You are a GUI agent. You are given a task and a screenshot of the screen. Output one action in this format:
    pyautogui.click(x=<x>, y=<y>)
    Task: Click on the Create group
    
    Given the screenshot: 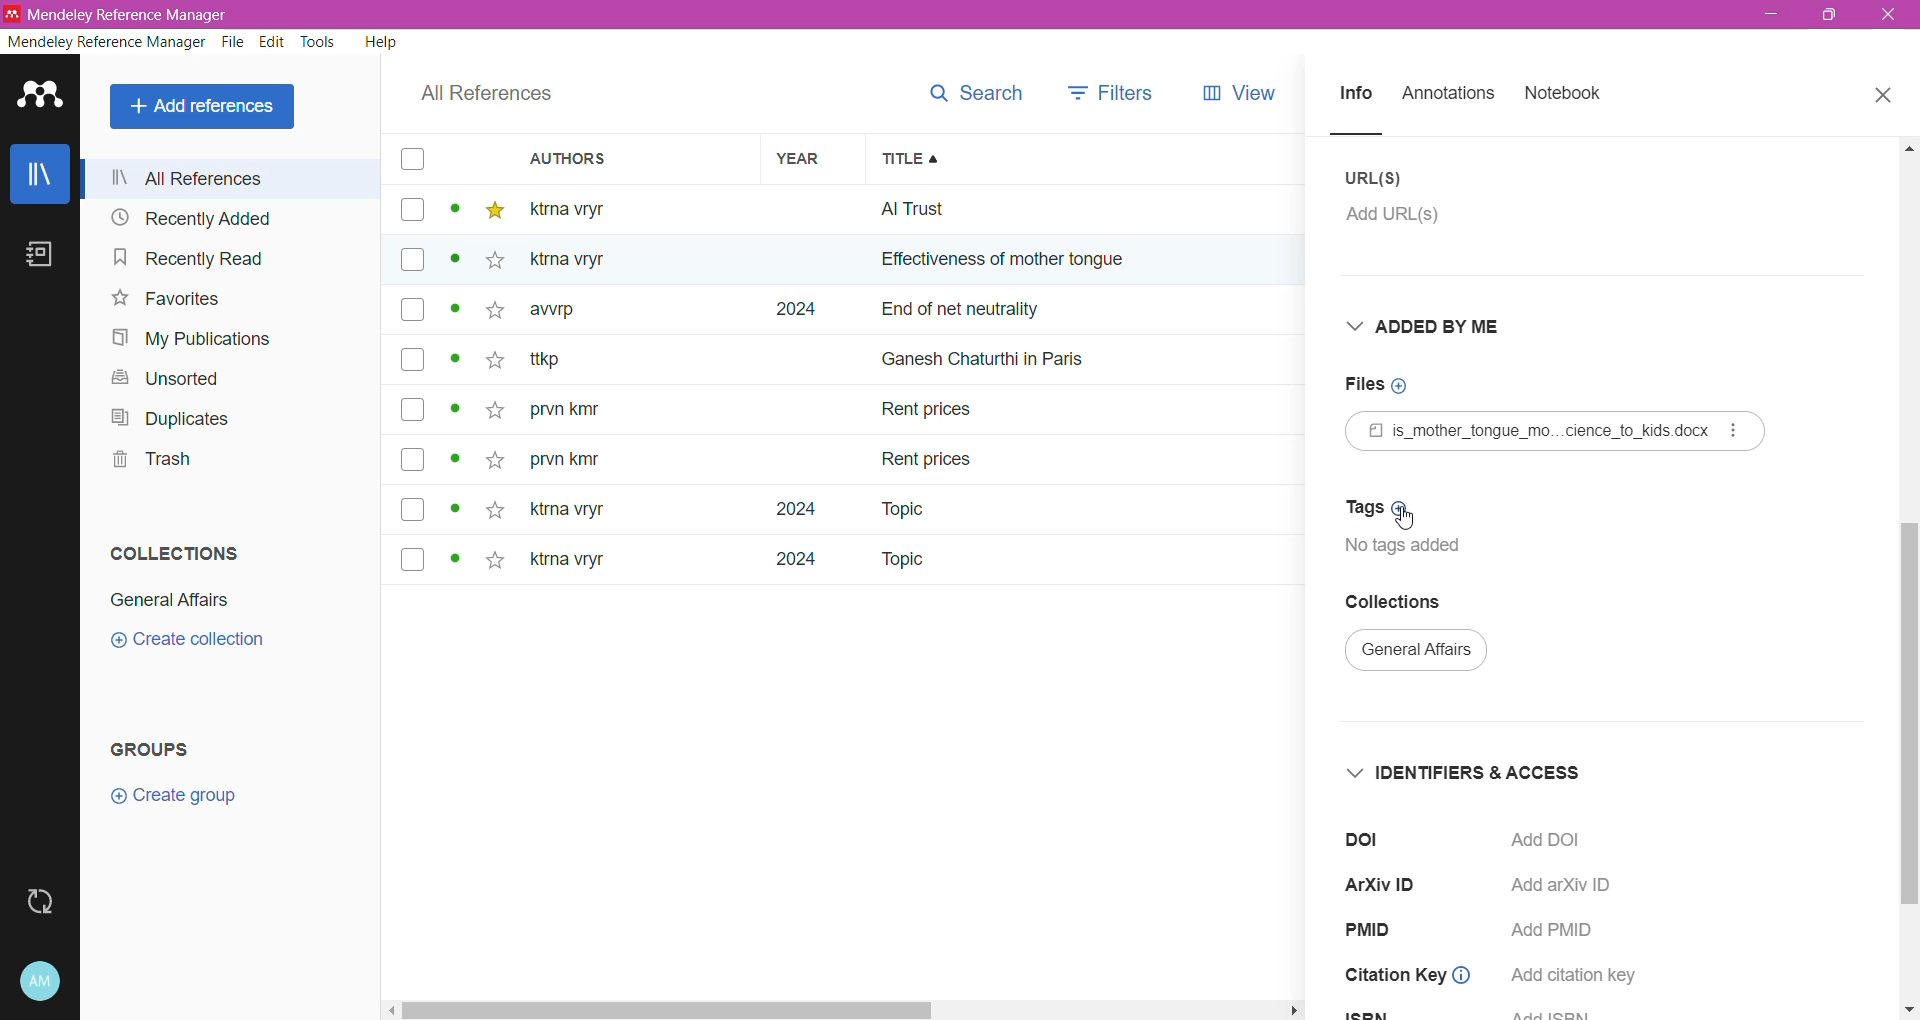 What is the action you would take?
    pyautogui.click(x=173, y=796)
    